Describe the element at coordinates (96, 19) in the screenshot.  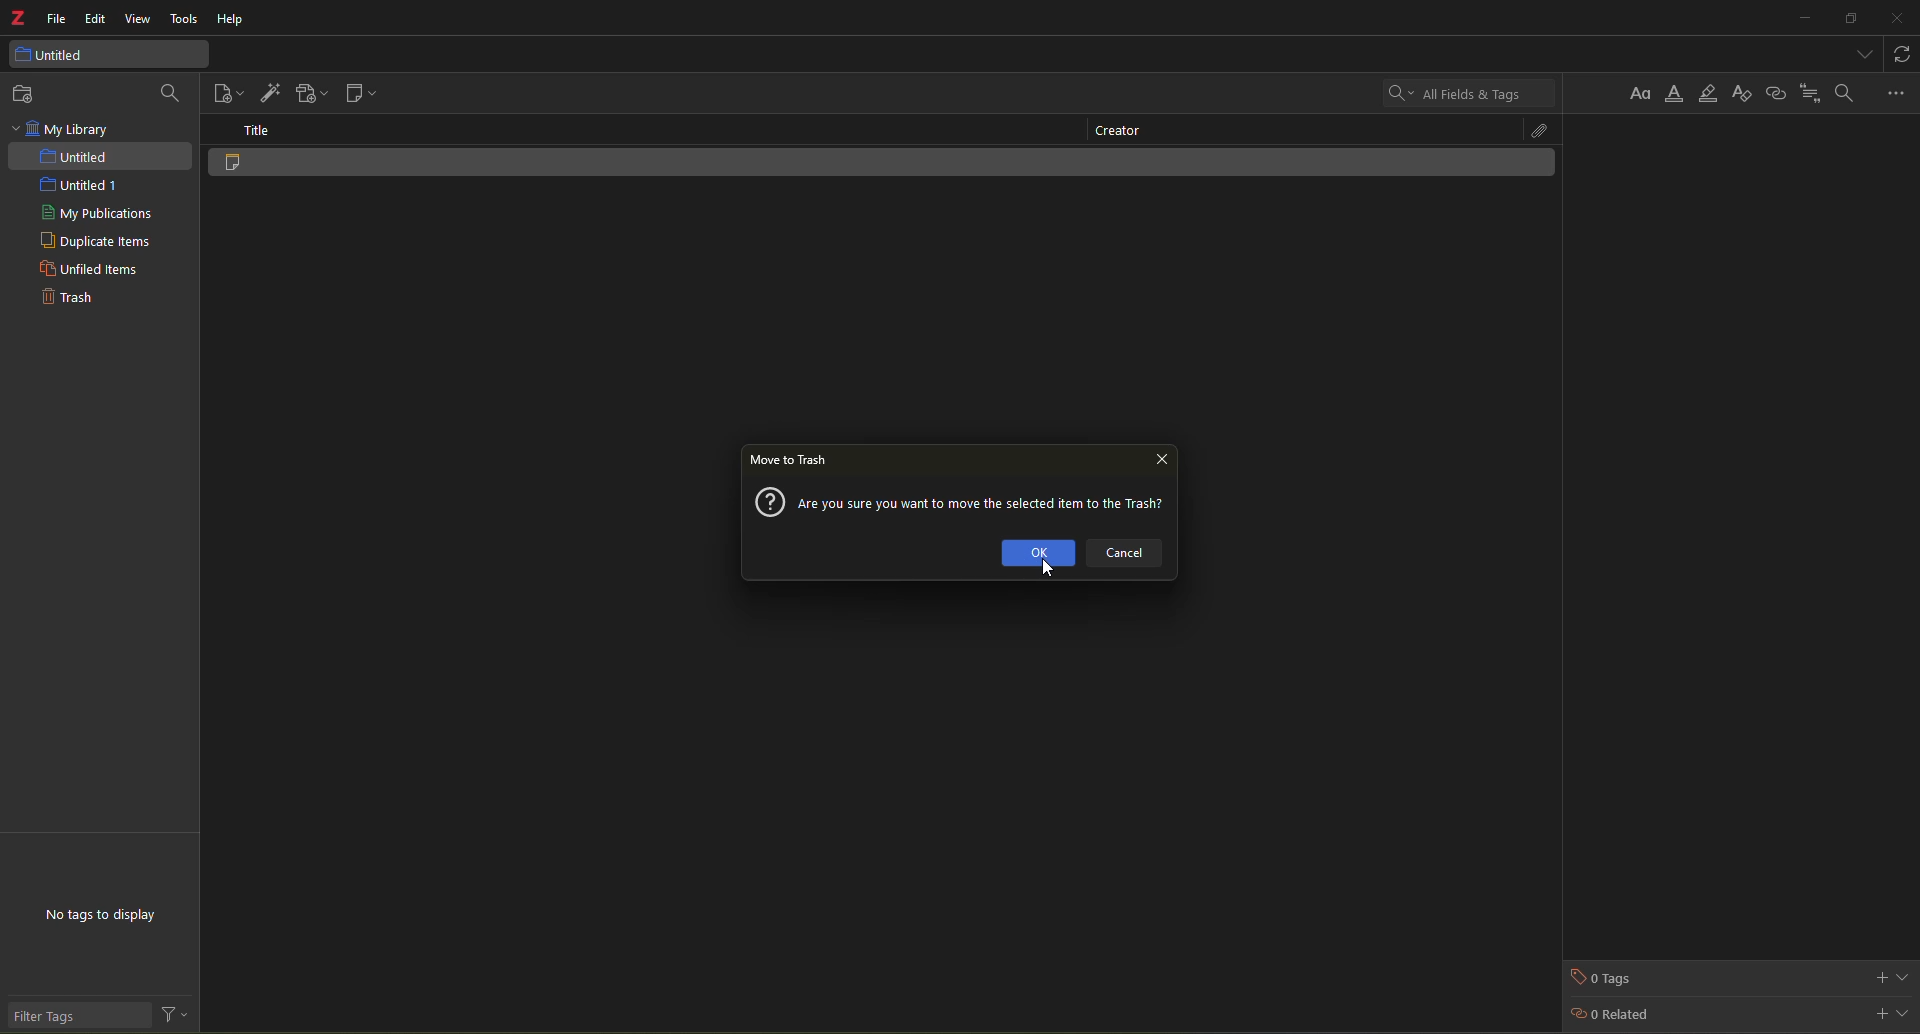
I see `edit` at that location.